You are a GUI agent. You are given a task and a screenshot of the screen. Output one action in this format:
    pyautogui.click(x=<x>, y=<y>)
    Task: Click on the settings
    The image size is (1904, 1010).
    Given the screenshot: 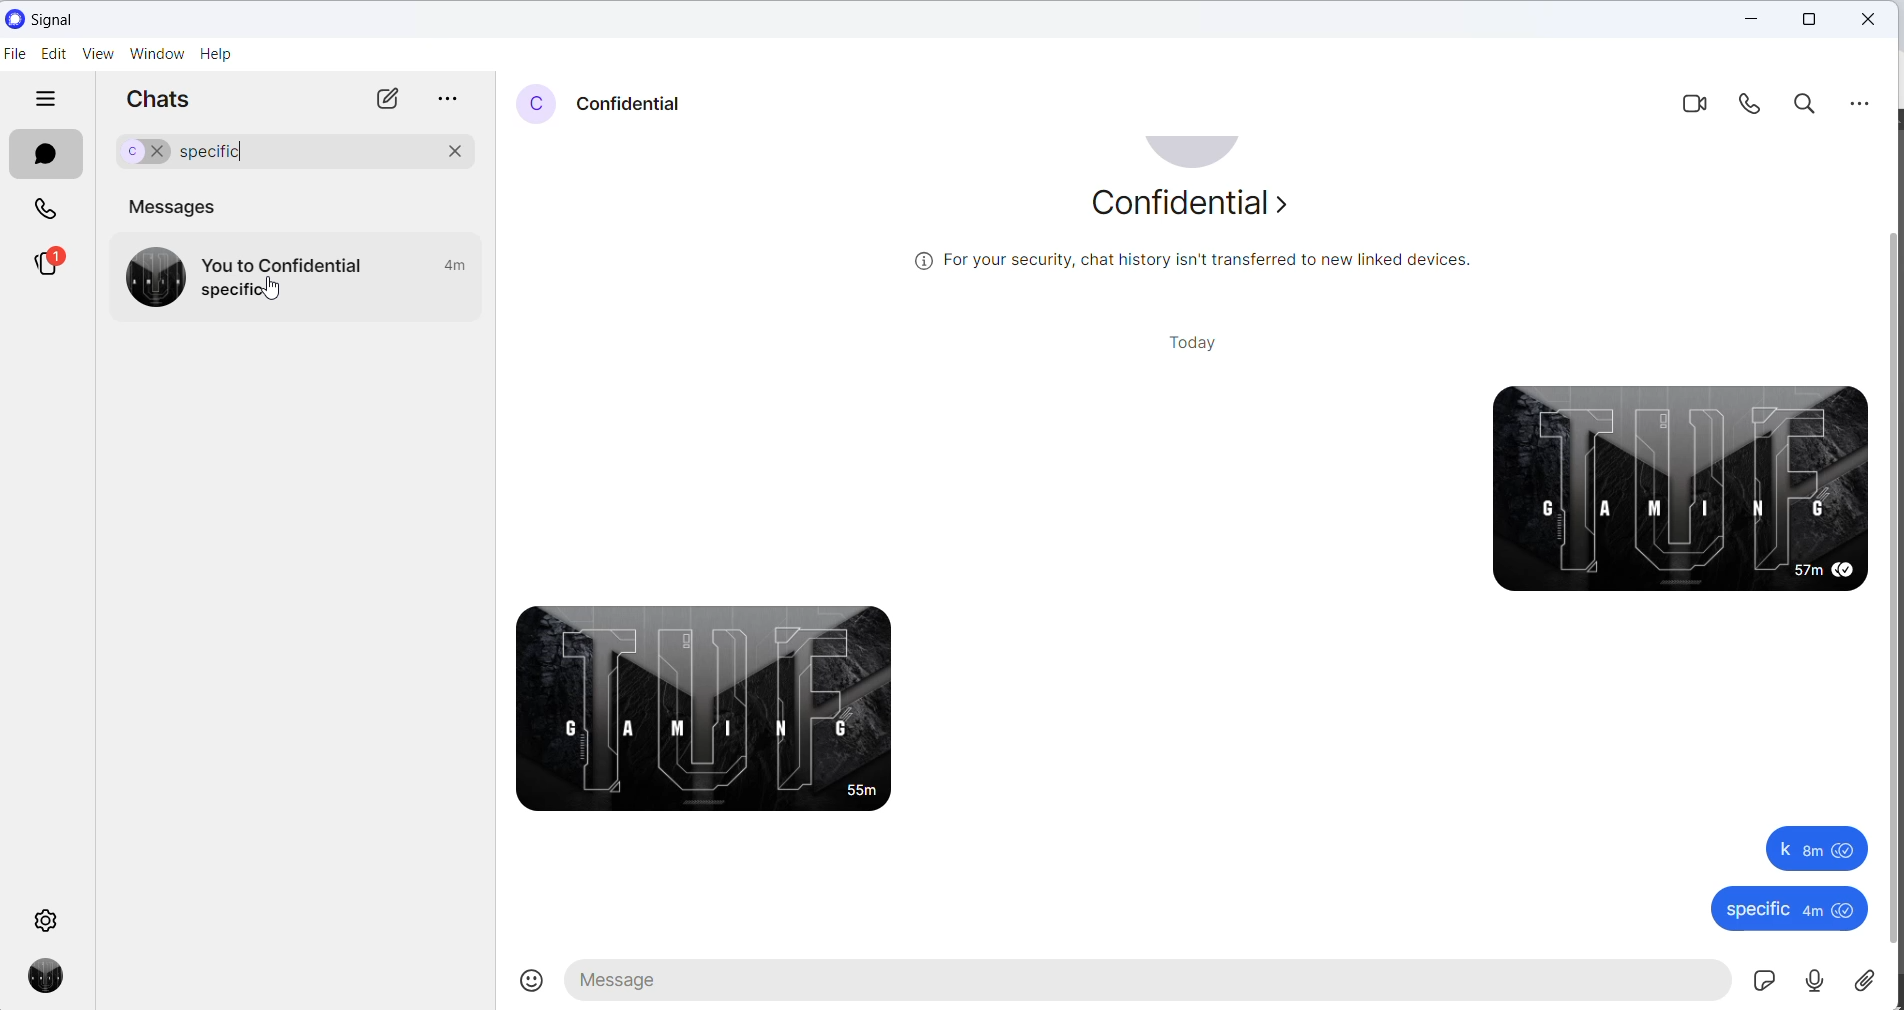 What is the action you would take?
    pyautogui.click(x=47, y=917)
    